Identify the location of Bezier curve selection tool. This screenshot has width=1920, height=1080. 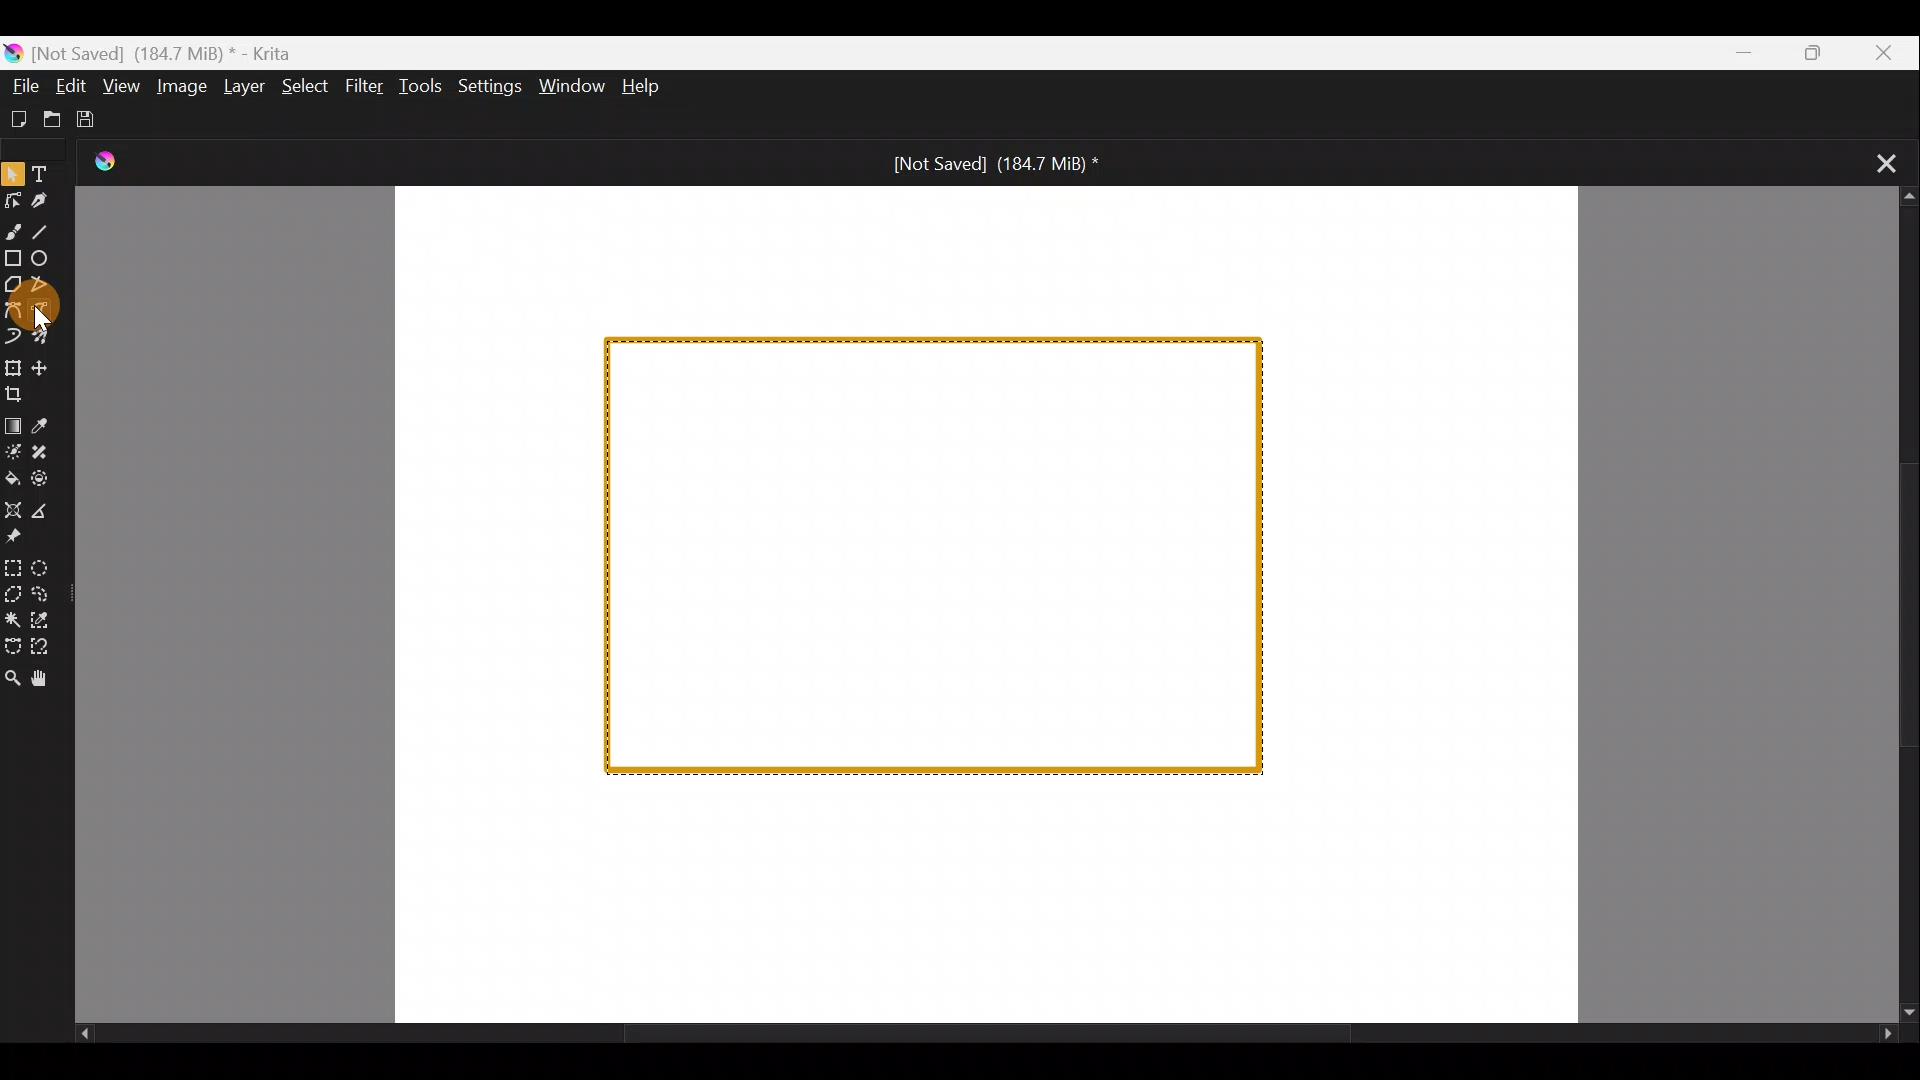
(12, 648).